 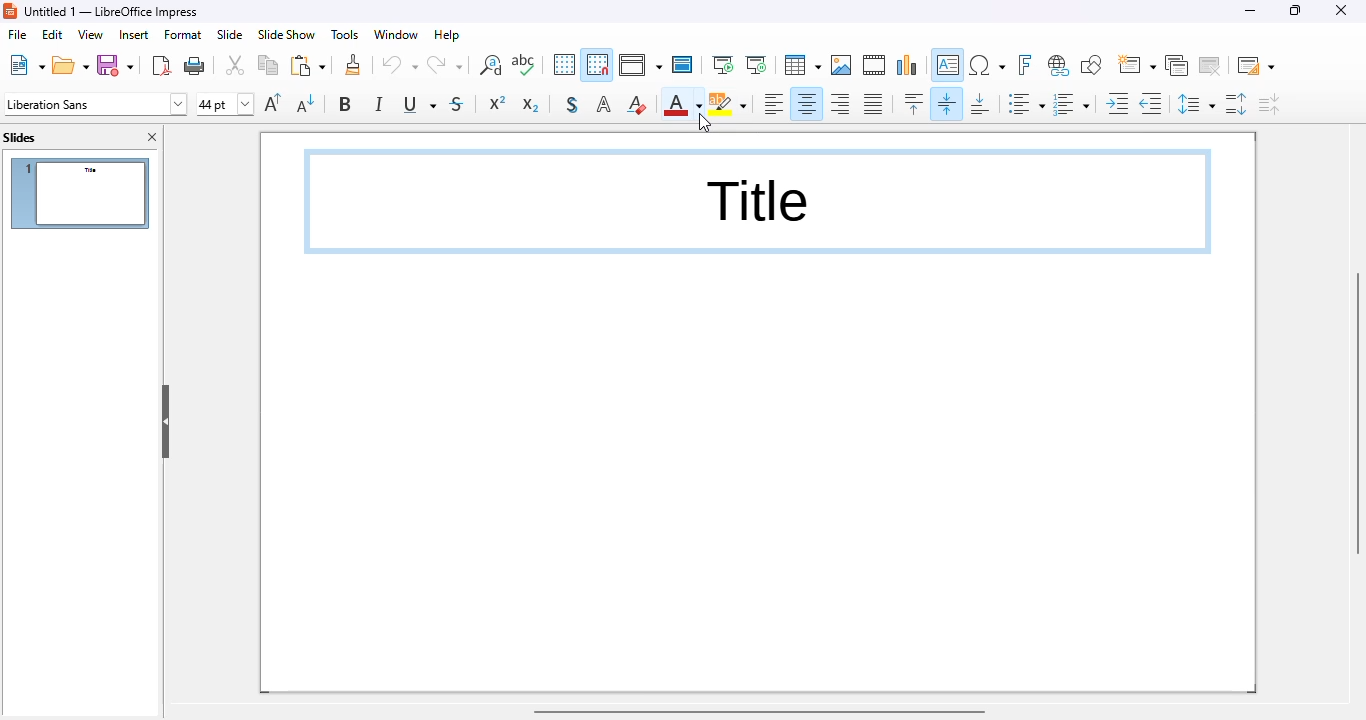 What do you see at coordinates (11, 11) in the screenshot?
I see `logo` at bounding box center [11, 11].